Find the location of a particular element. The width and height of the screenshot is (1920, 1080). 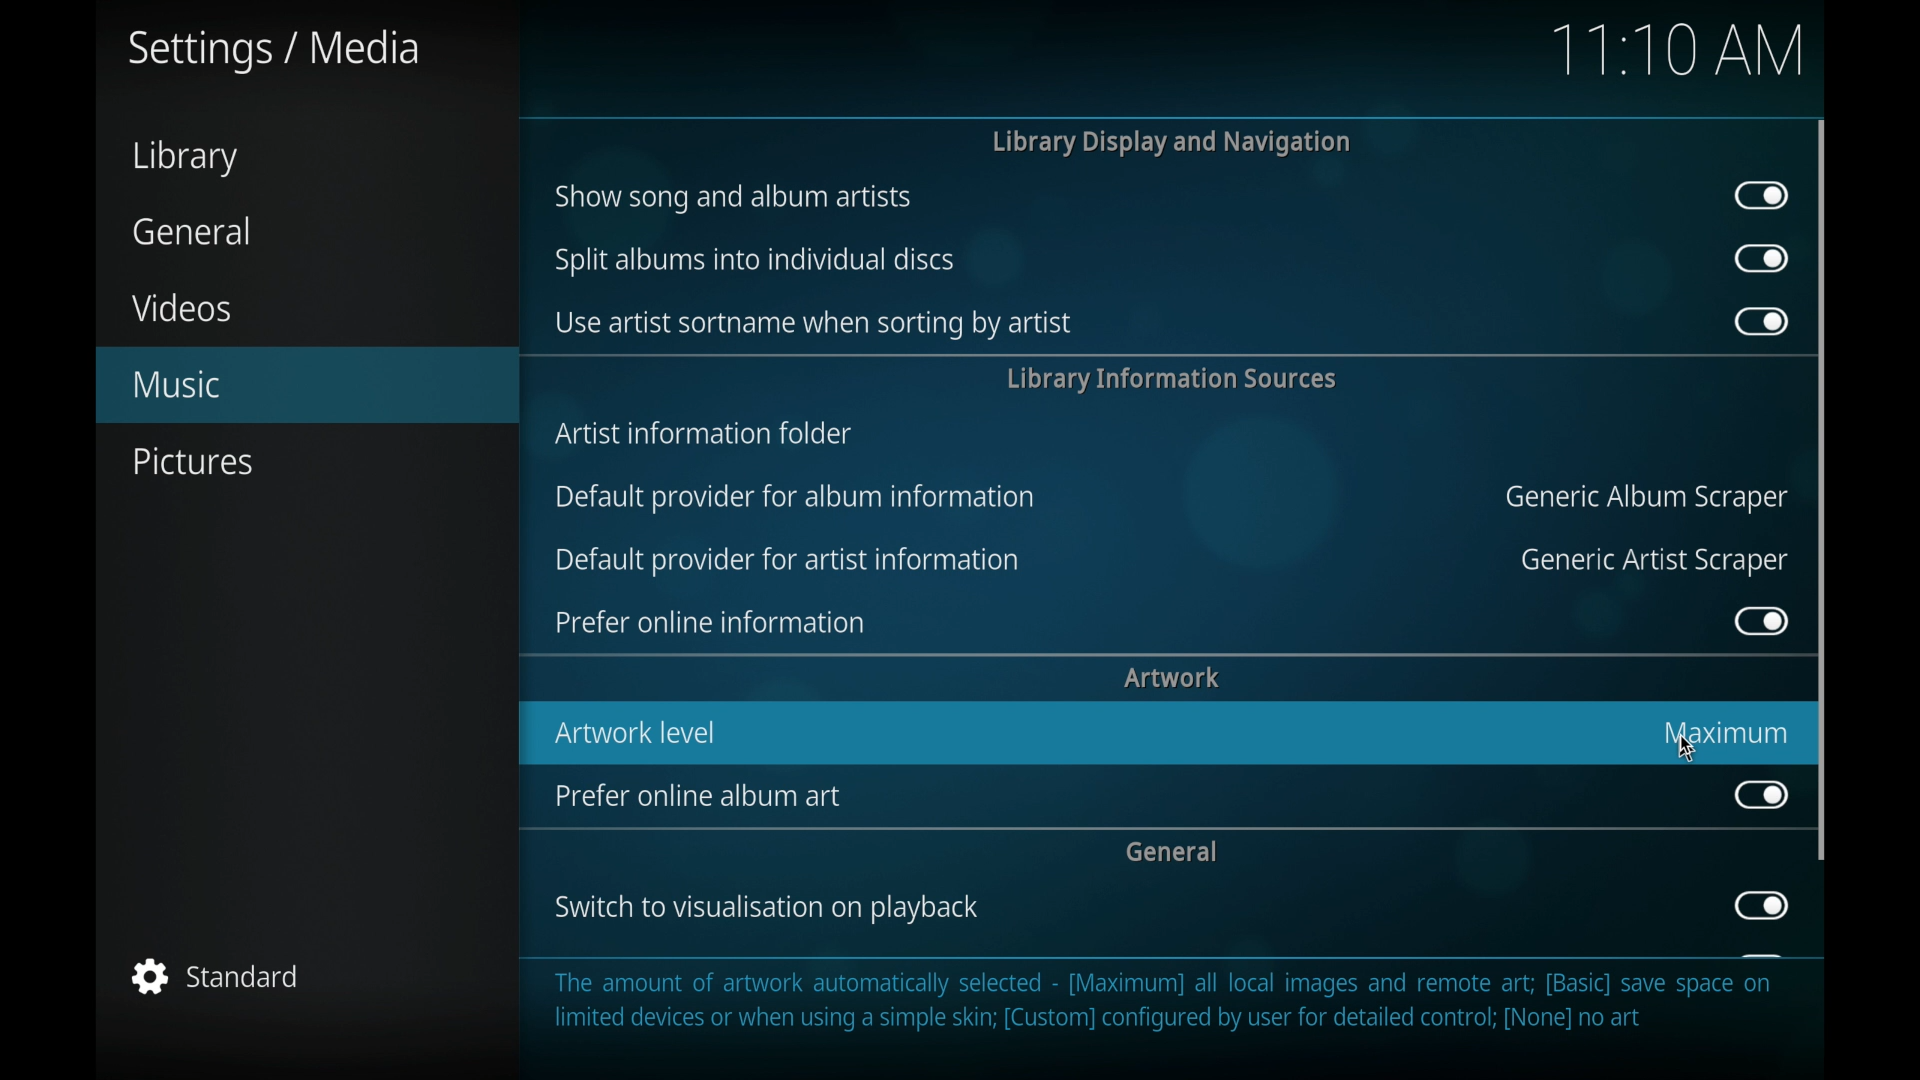

videos is located at coordinates (182, 307).